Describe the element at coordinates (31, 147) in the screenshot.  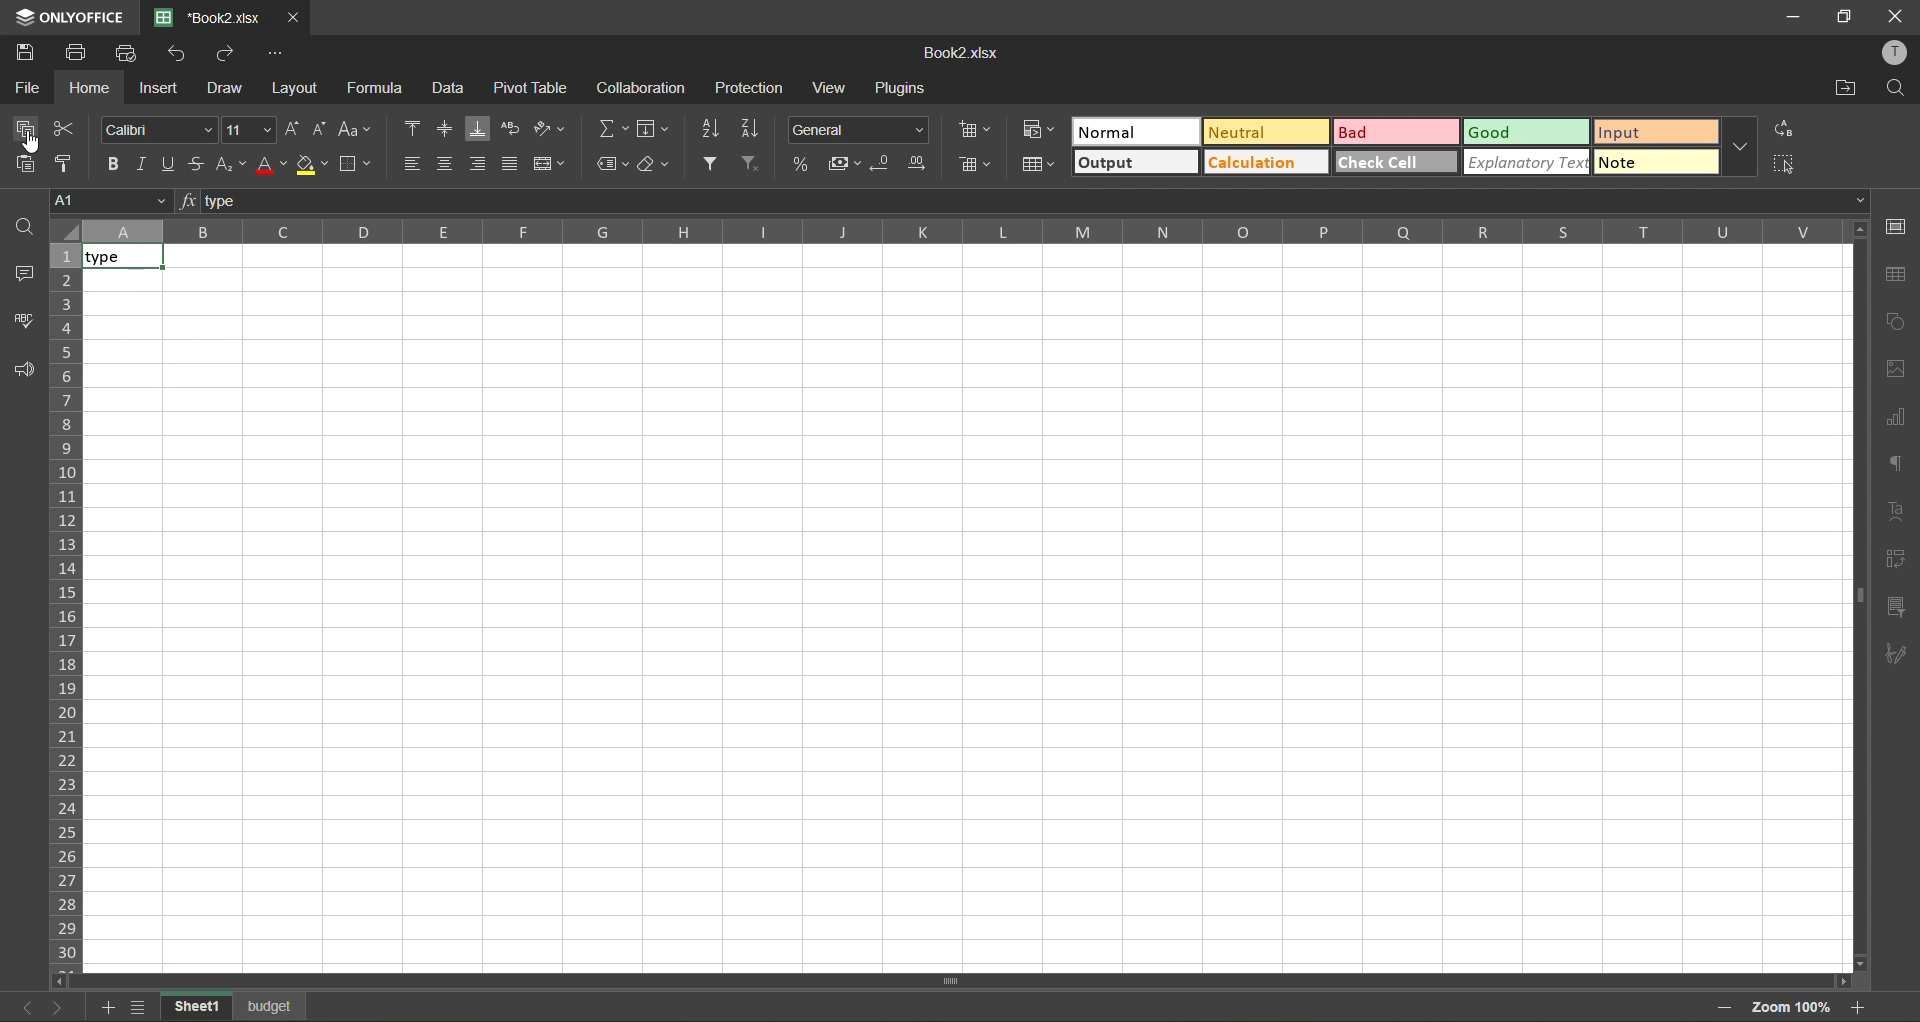
I see `Cursor` at that location.